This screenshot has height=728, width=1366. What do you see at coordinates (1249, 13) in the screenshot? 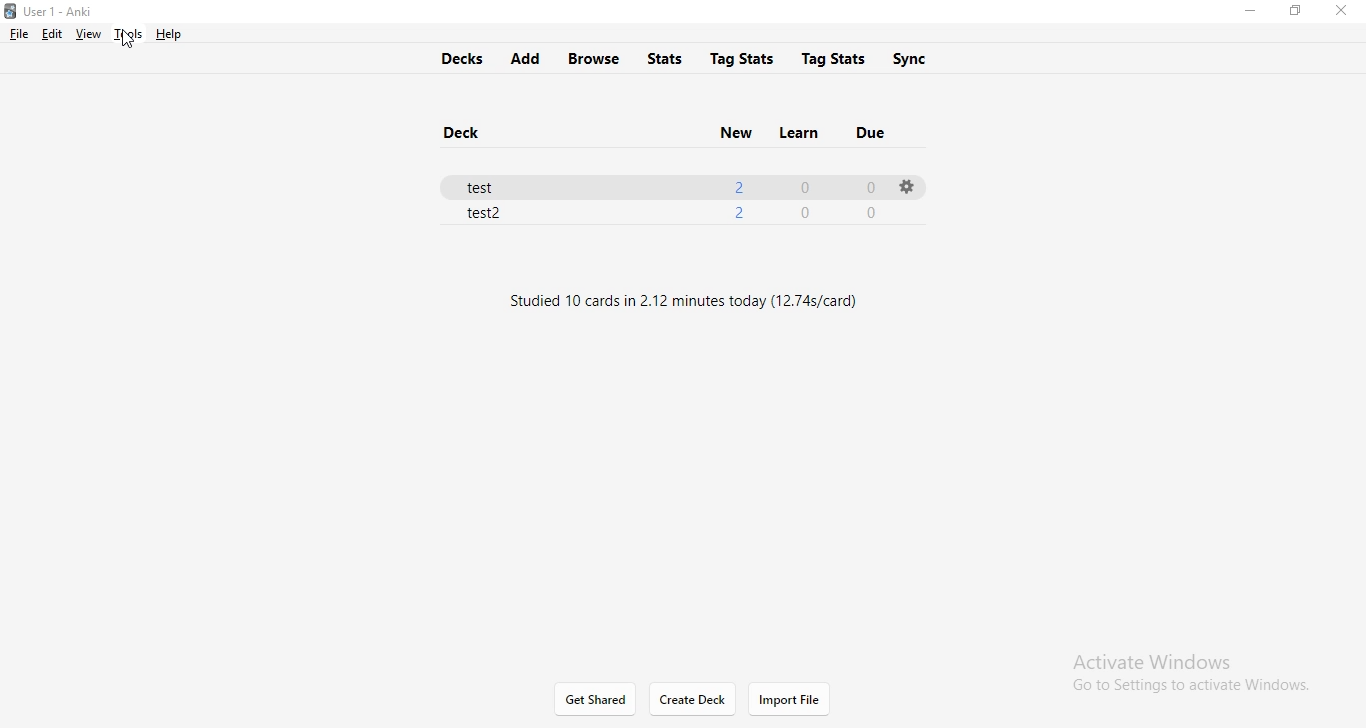
I see `minimise` at bounding box center [1249, 13].